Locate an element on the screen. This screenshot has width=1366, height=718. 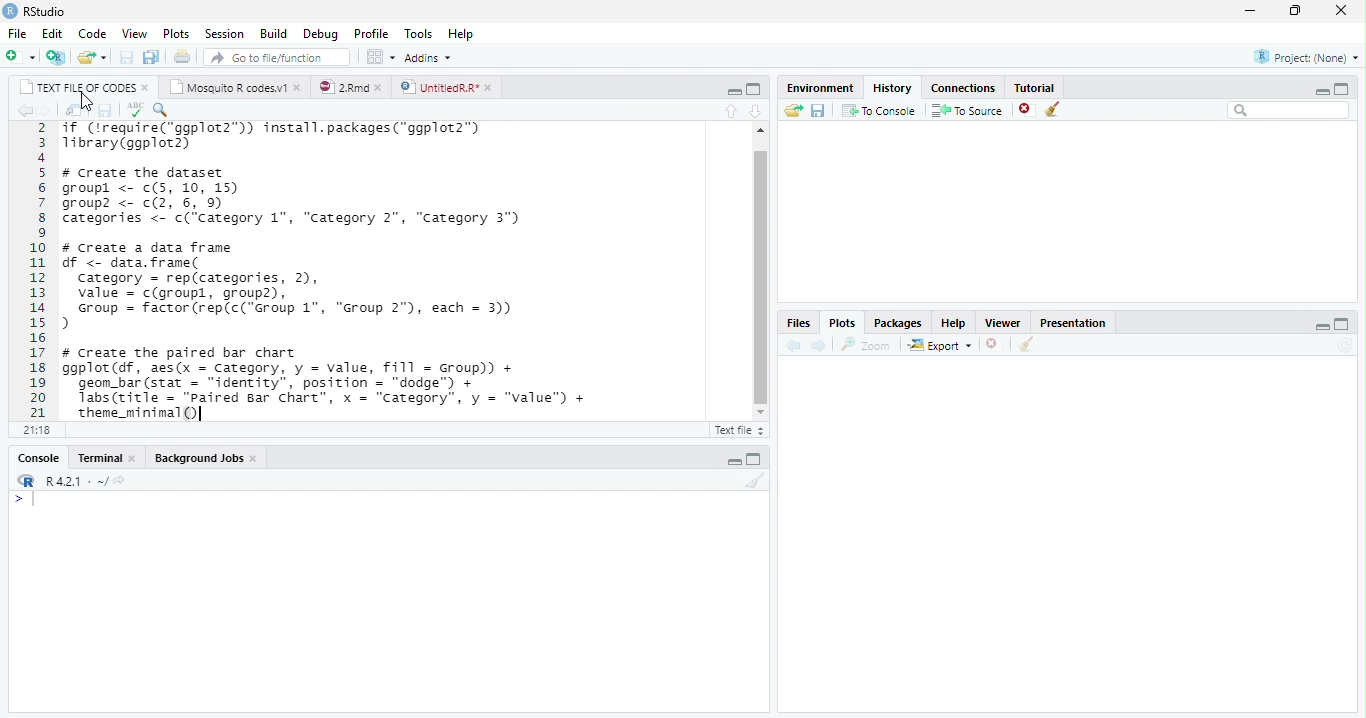
project (none) is located at coordinates (1306, 55).